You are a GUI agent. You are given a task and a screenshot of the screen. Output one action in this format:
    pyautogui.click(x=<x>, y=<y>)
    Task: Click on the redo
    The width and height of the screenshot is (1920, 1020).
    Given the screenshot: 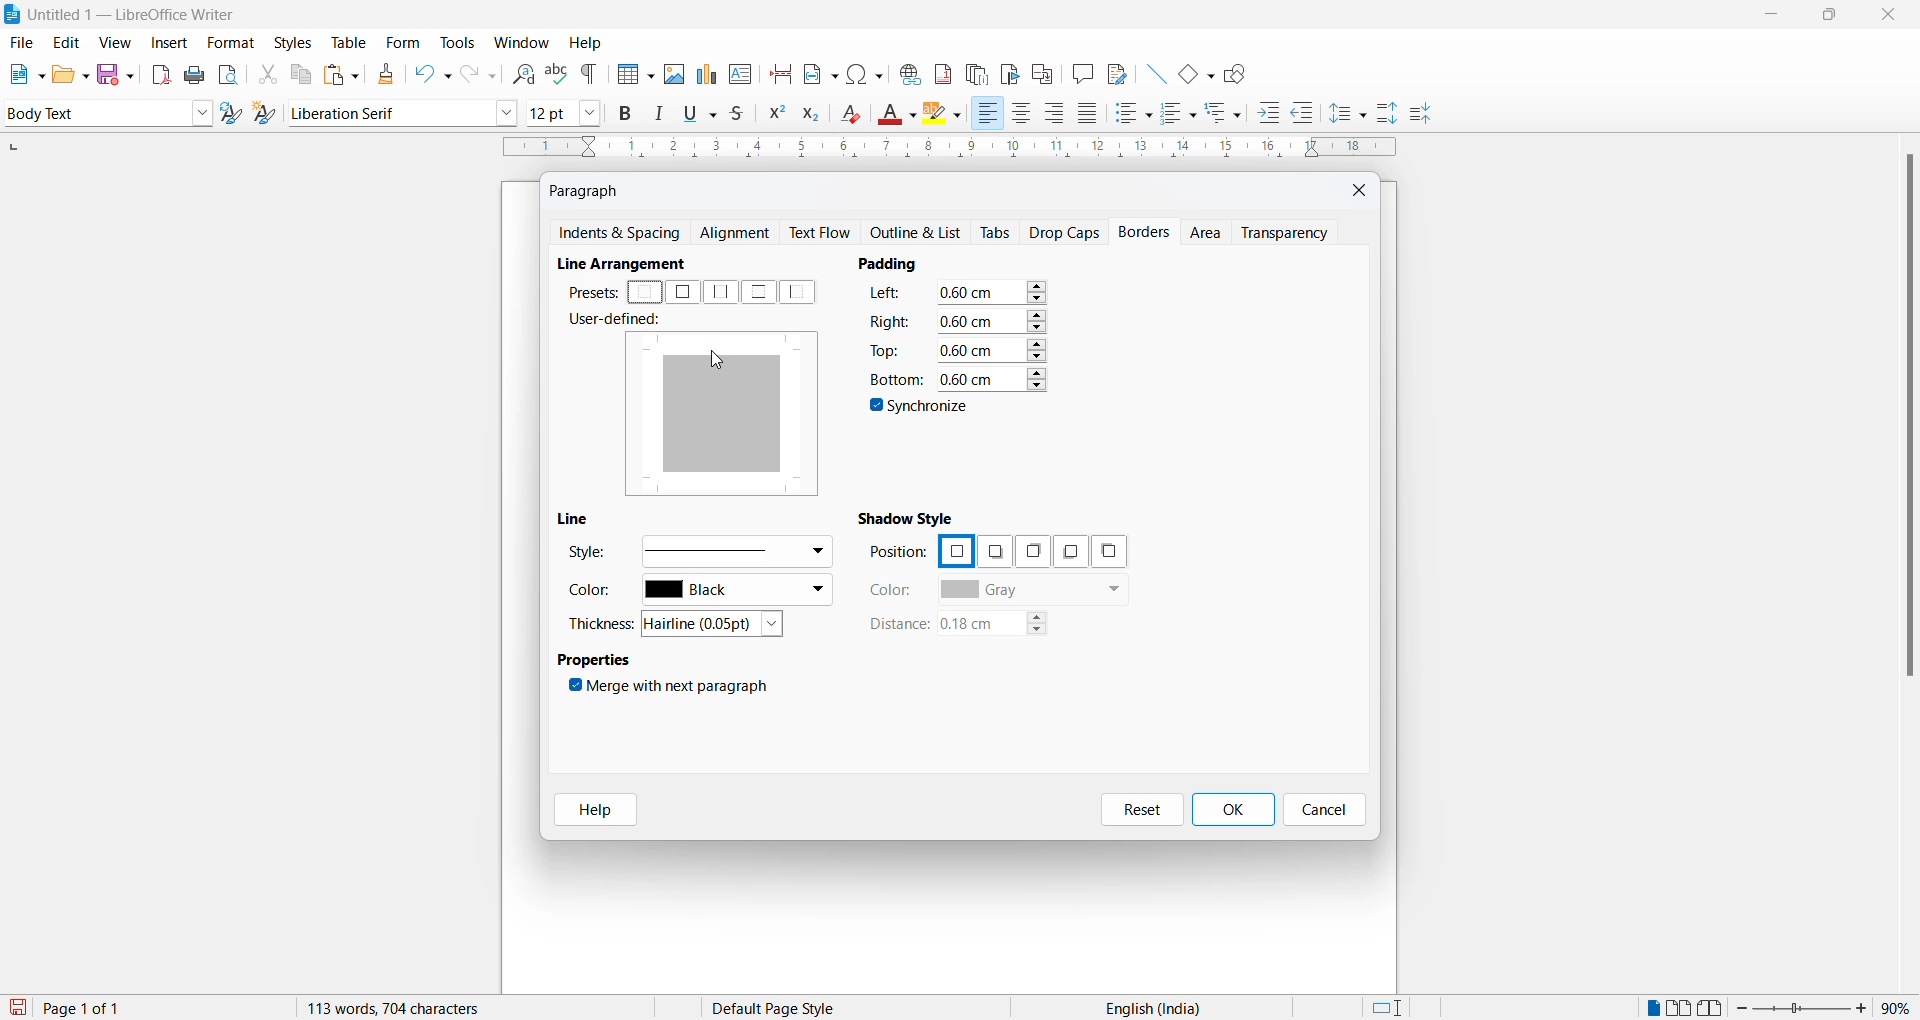 What is the action you would take?
    pyautogui.click(x=477, y=74)
    